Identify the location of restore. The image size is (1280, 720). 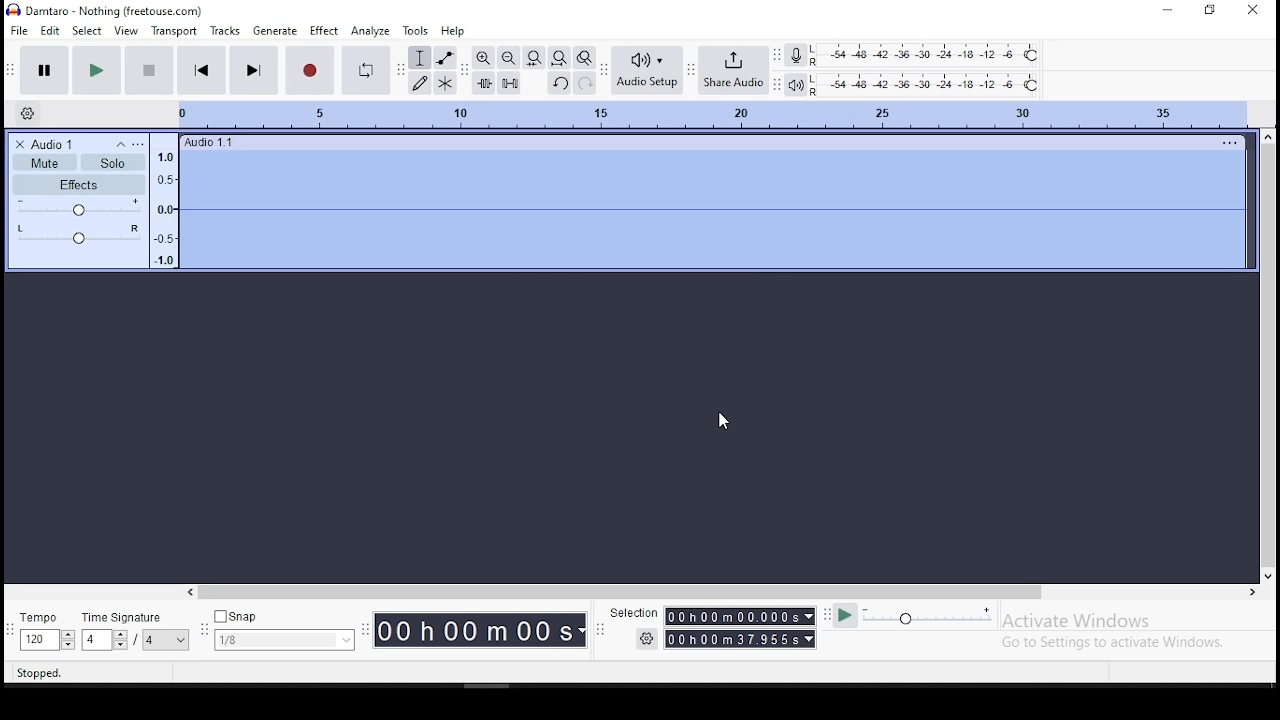
(1212, 10).